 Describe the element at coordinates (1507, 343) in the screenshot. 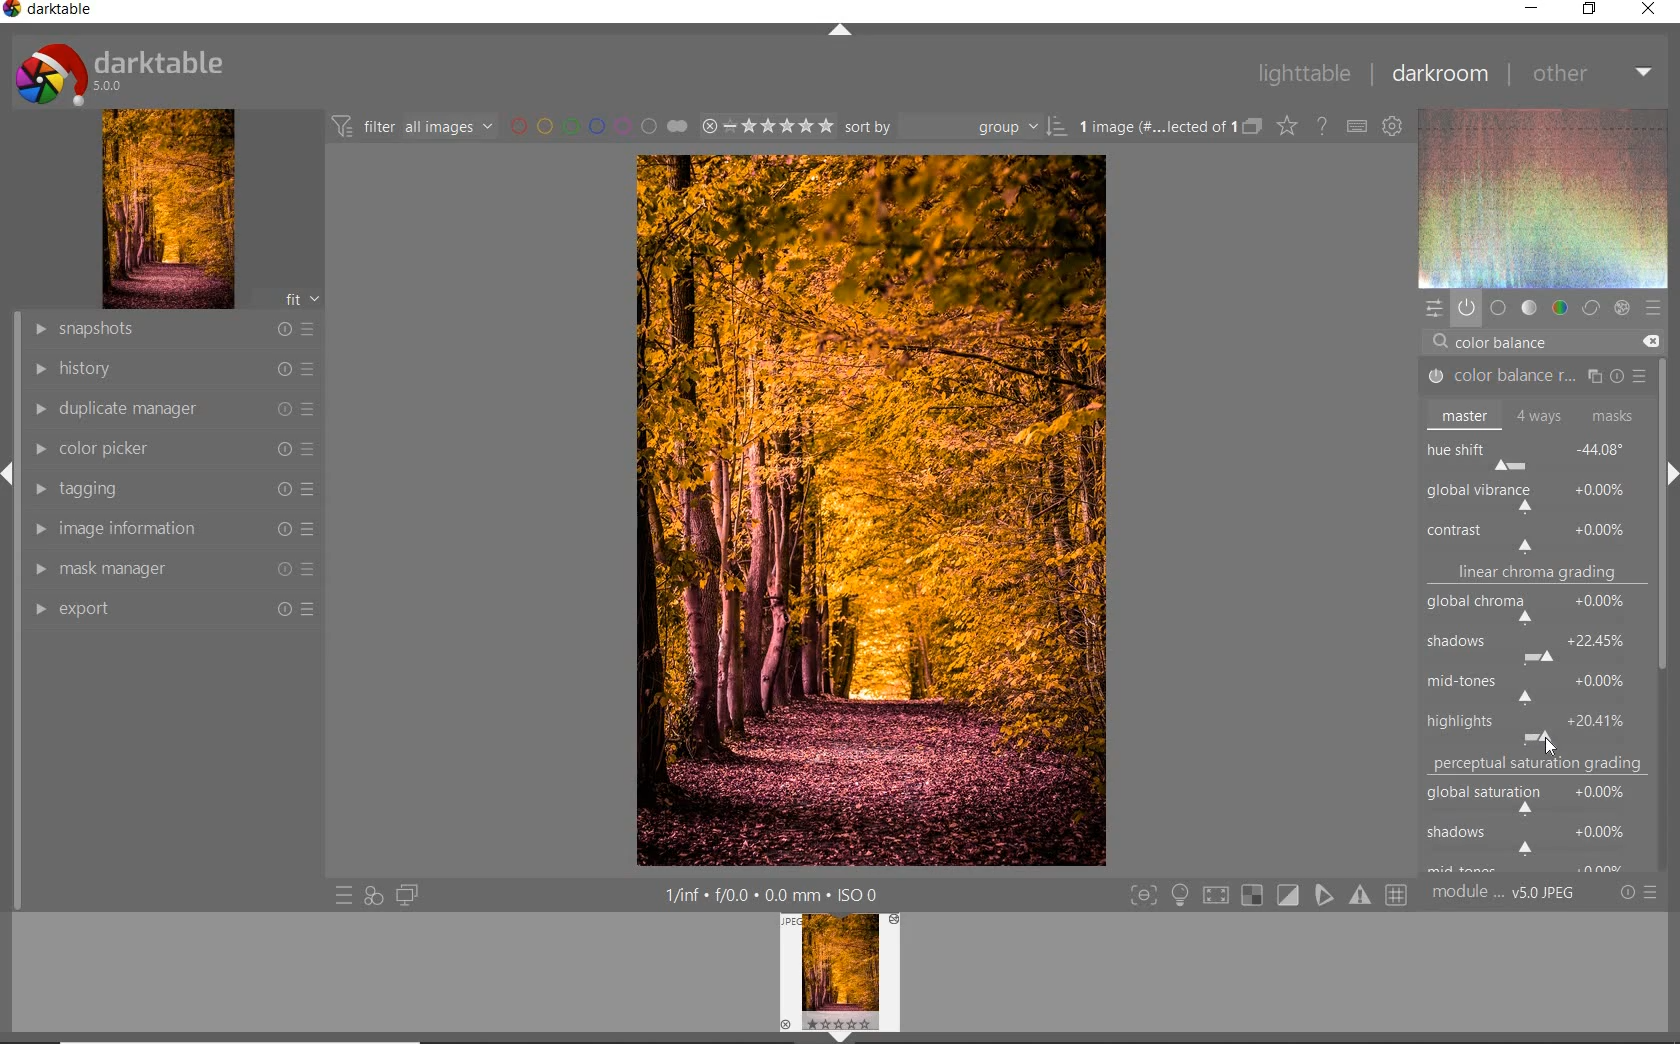

I see `COLOR BALANCE` at that location.